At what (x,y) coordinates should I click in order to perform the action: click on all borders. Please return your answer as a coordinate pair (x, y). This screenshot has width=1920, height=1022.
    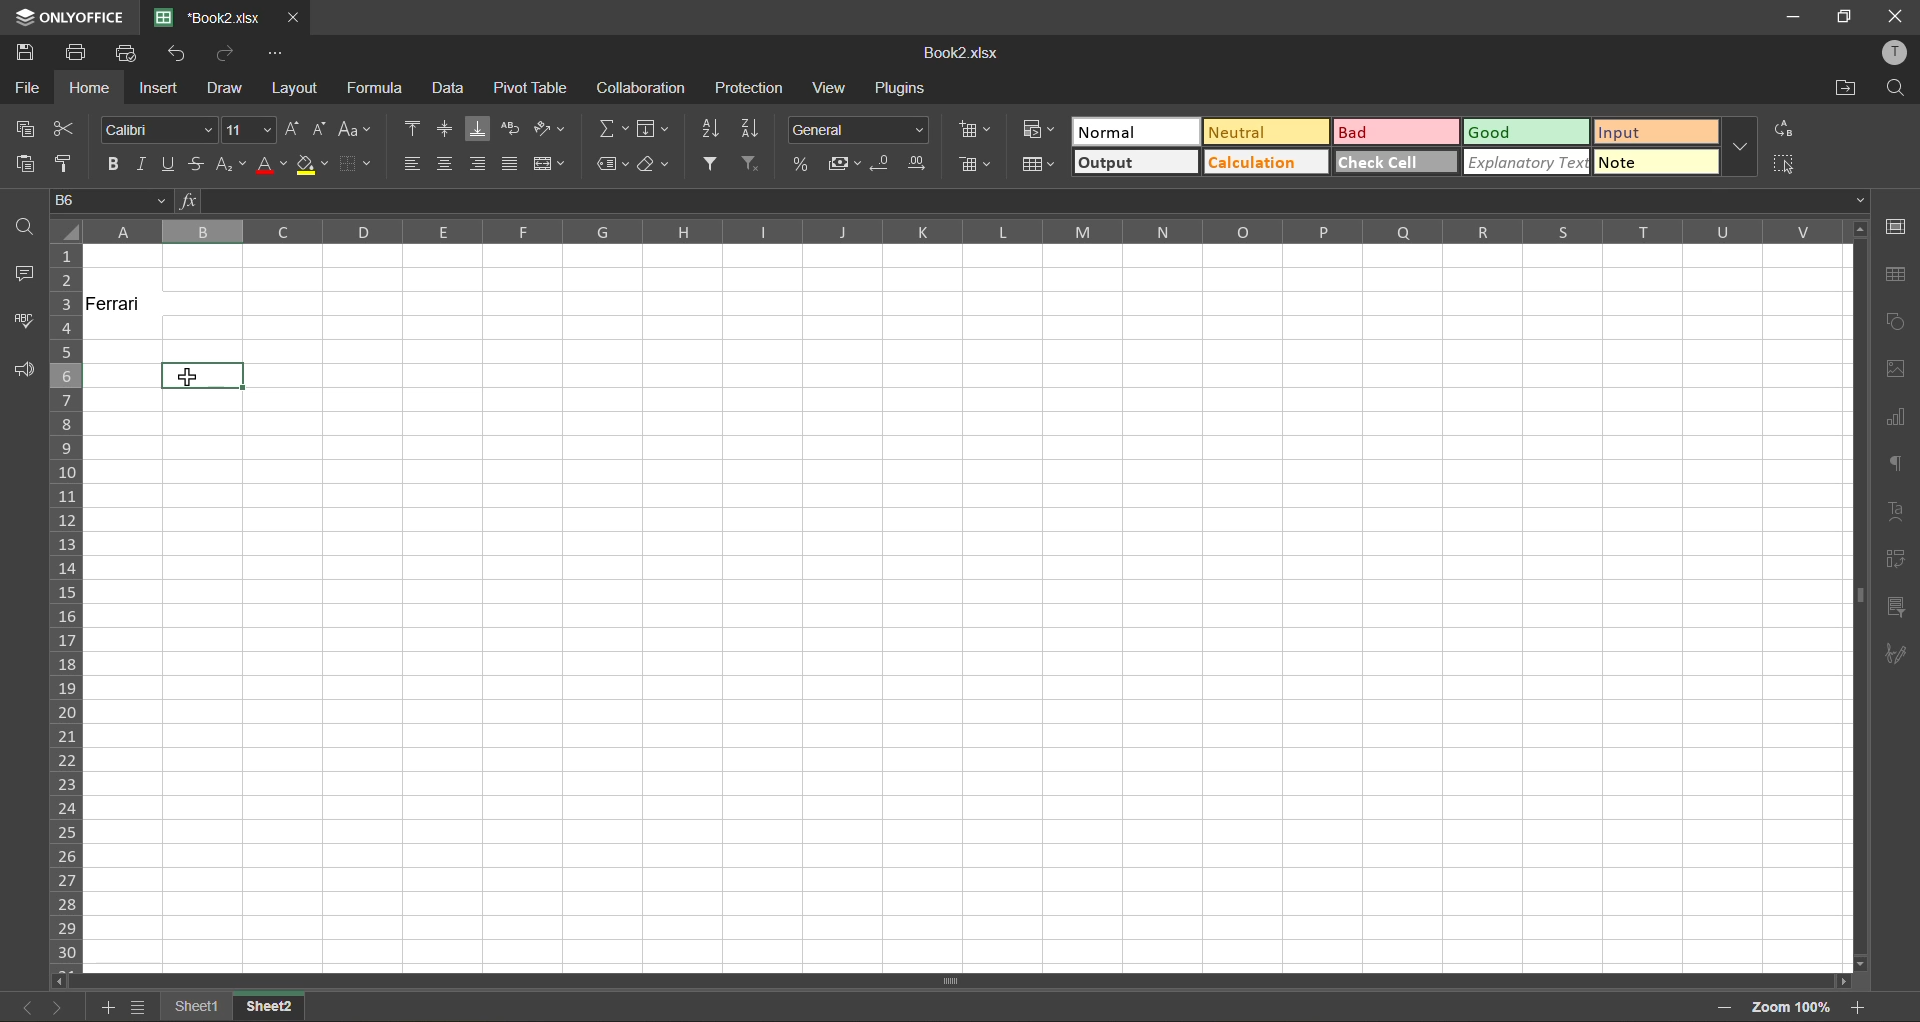
    Looking at the image, I should click on (395, 233).